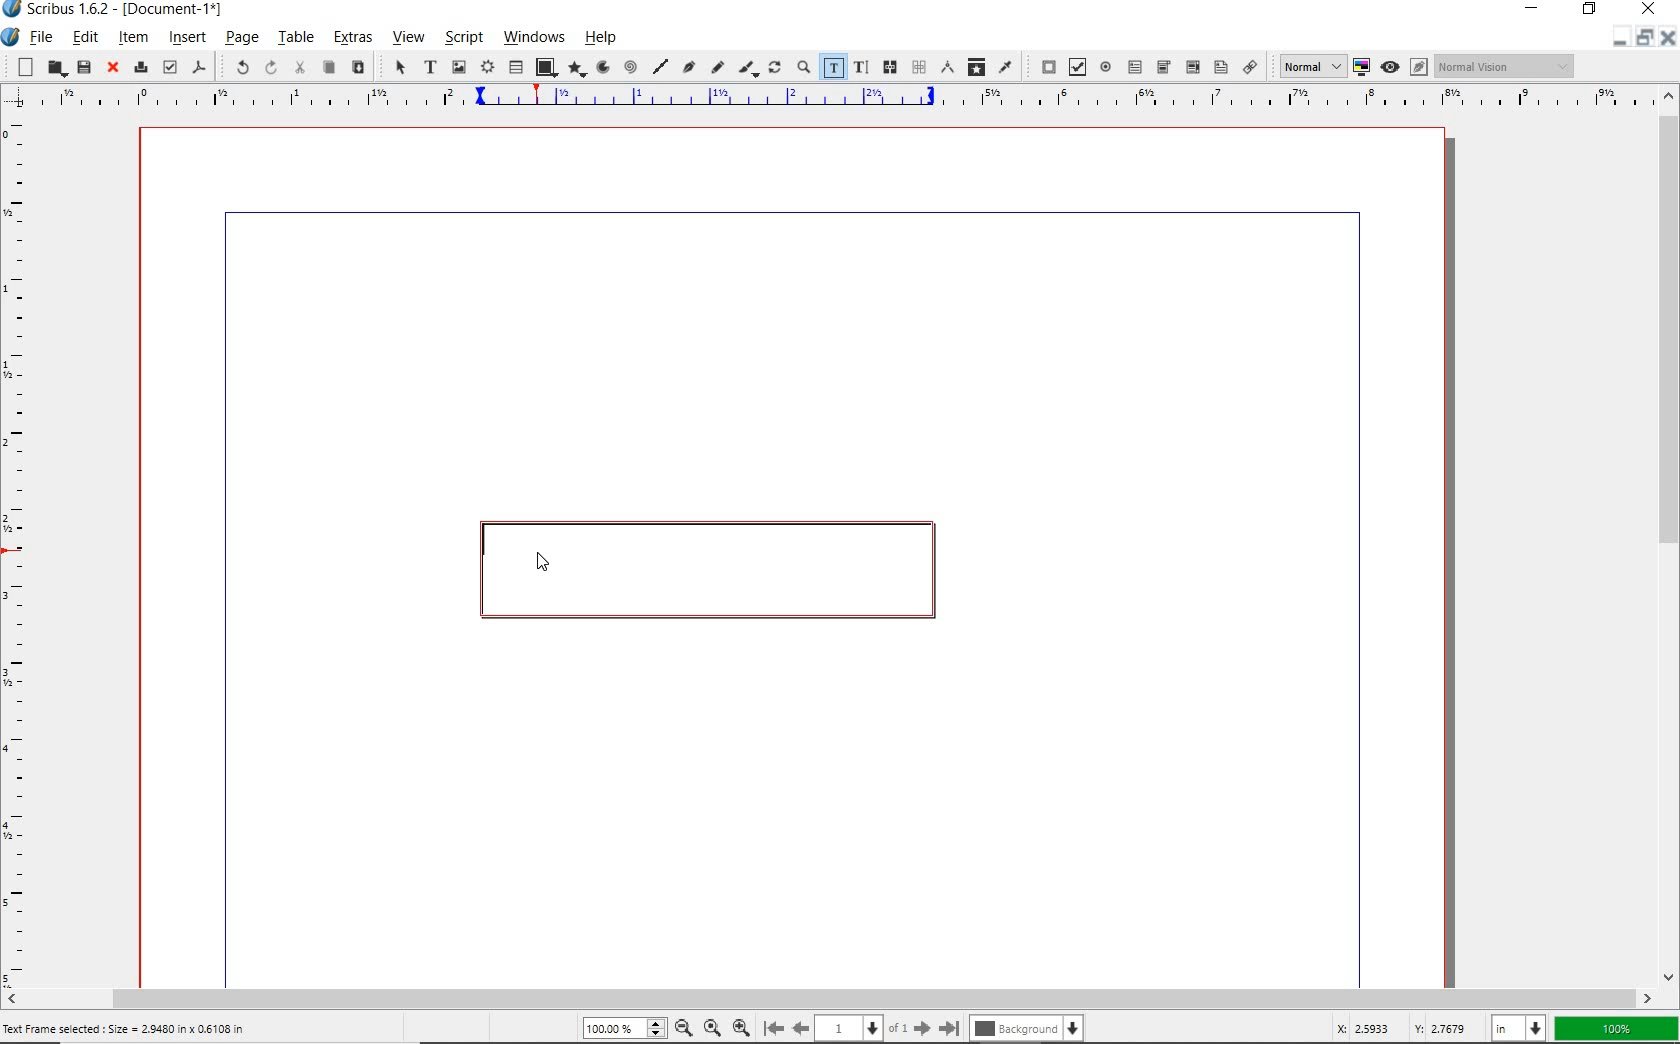  I want to click on eye dropper, so click(1006, 66).